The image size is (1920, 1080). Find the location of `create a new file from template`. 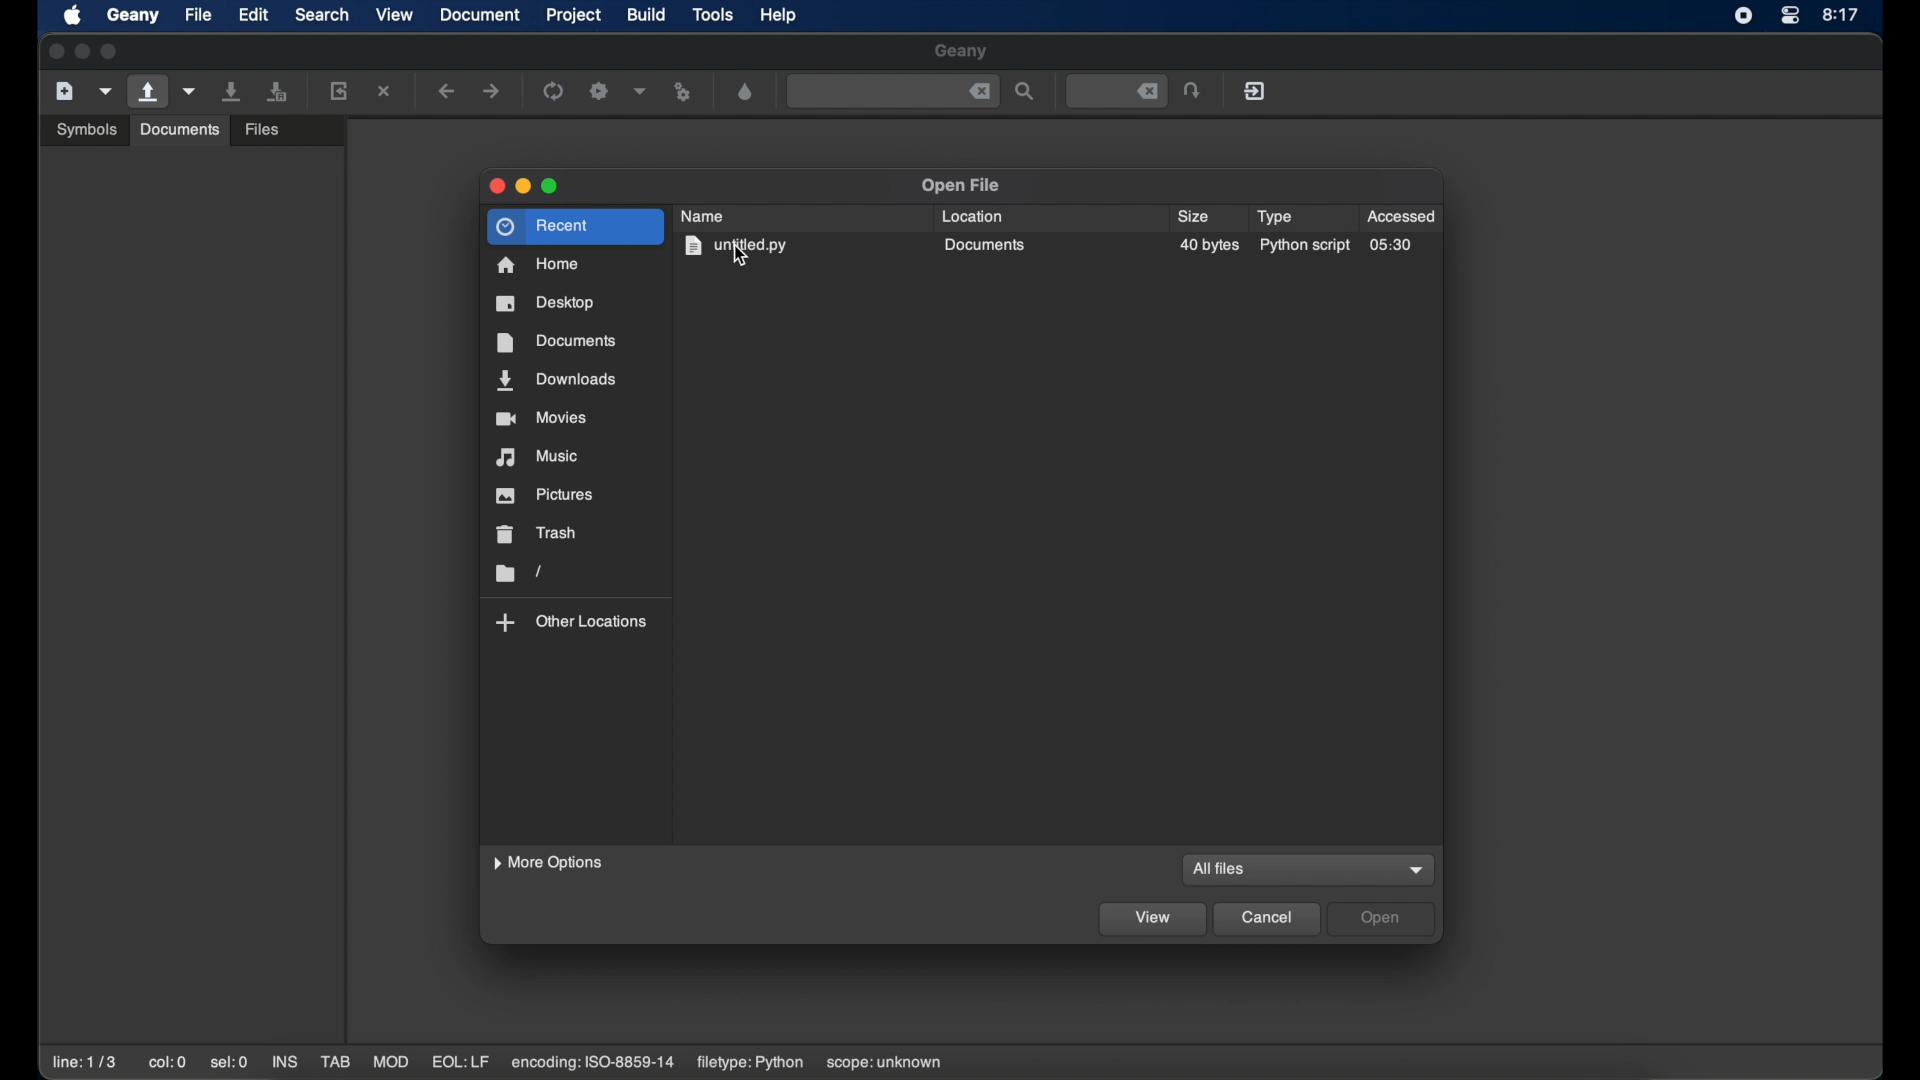

create a new file from template is located at coordinates (106, 92).